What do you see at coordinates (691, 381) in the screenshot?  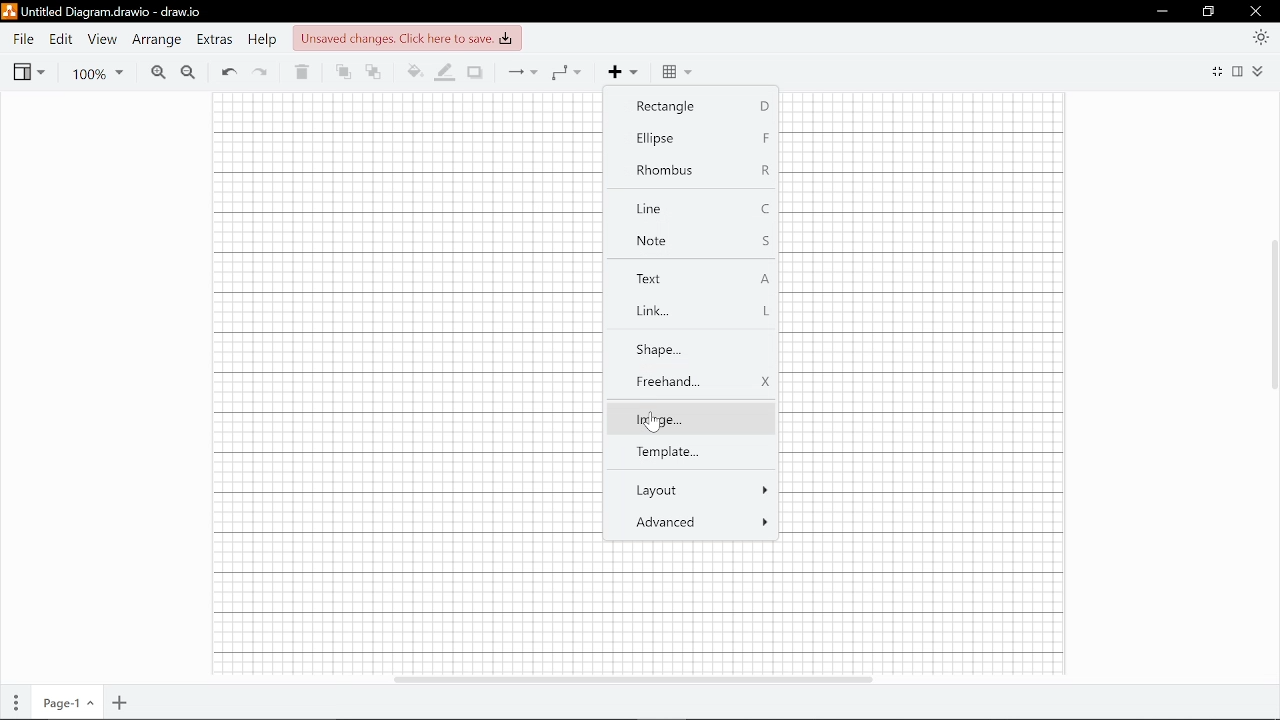 I see `Freehand` at bounding box center [691, 381].